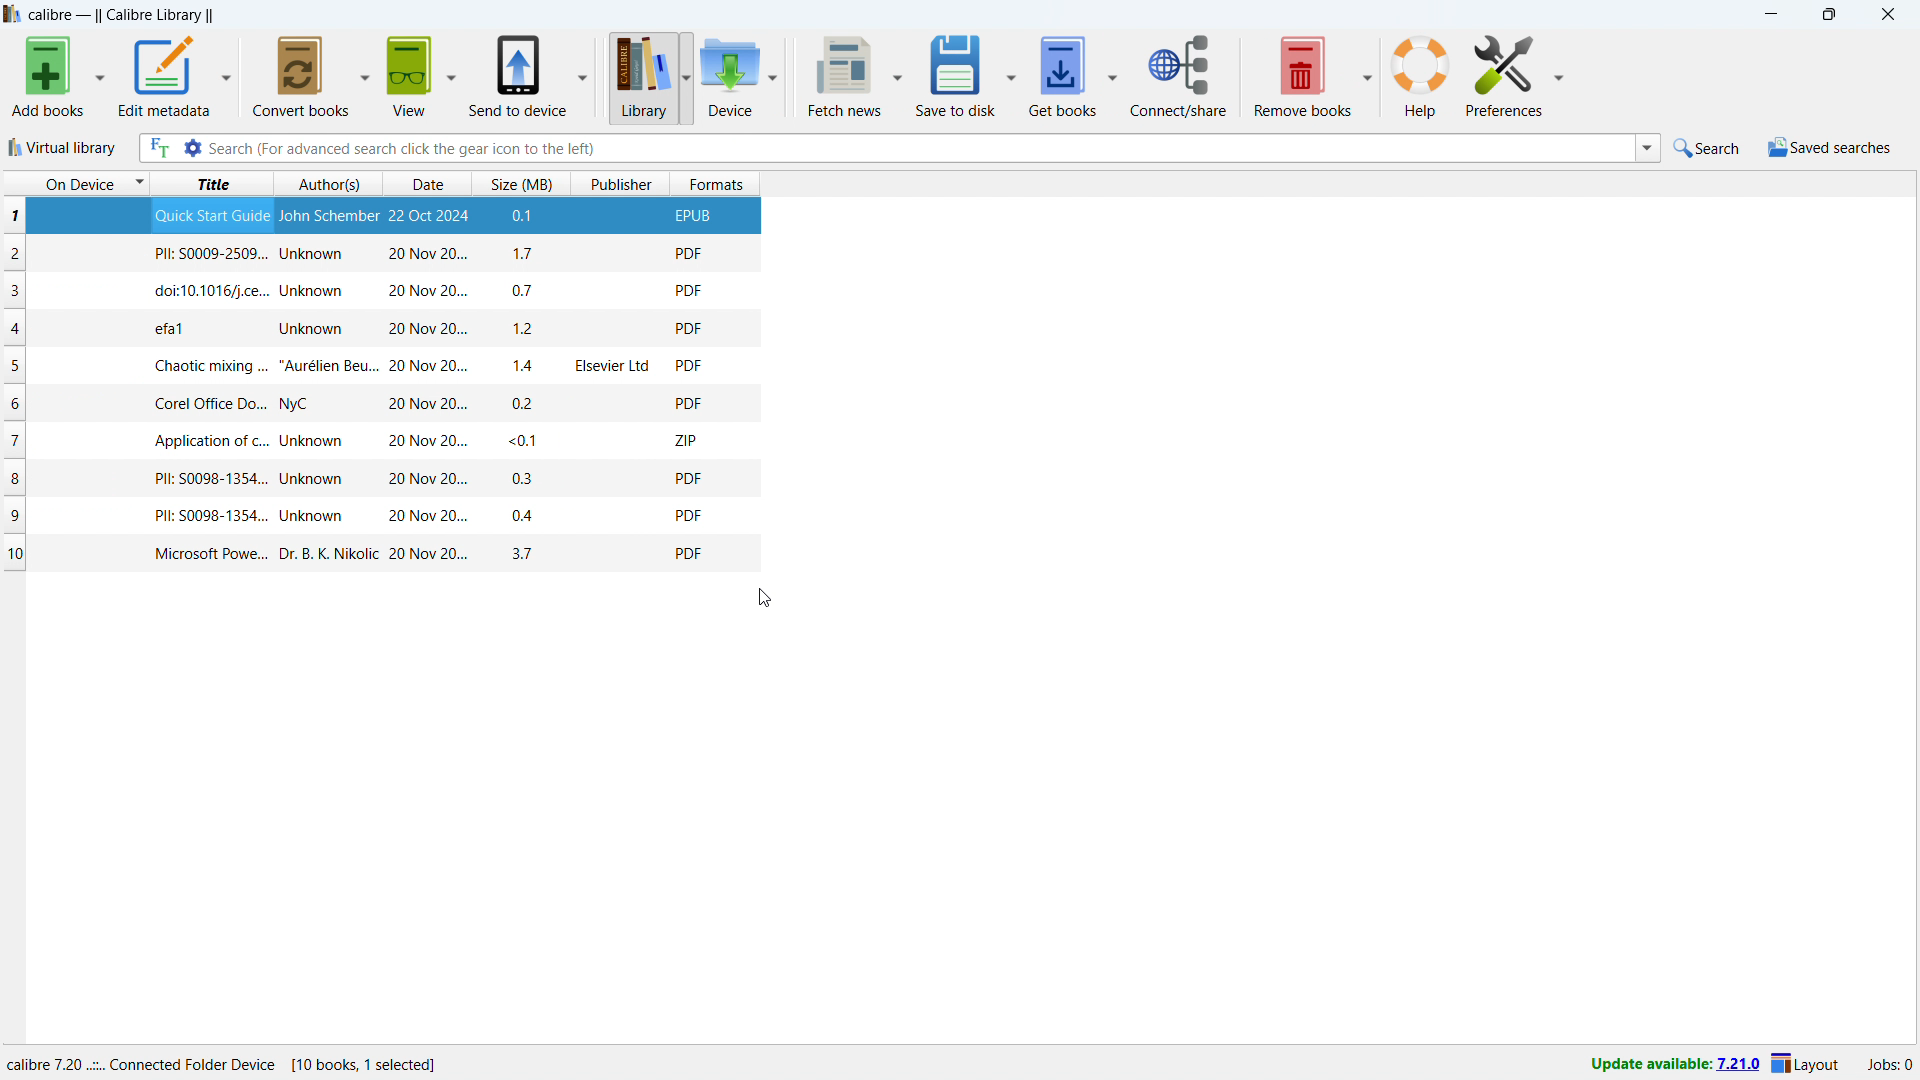 This screenshot has width=1920, height=1080. I want to click on one book entry, so click(375, 441).